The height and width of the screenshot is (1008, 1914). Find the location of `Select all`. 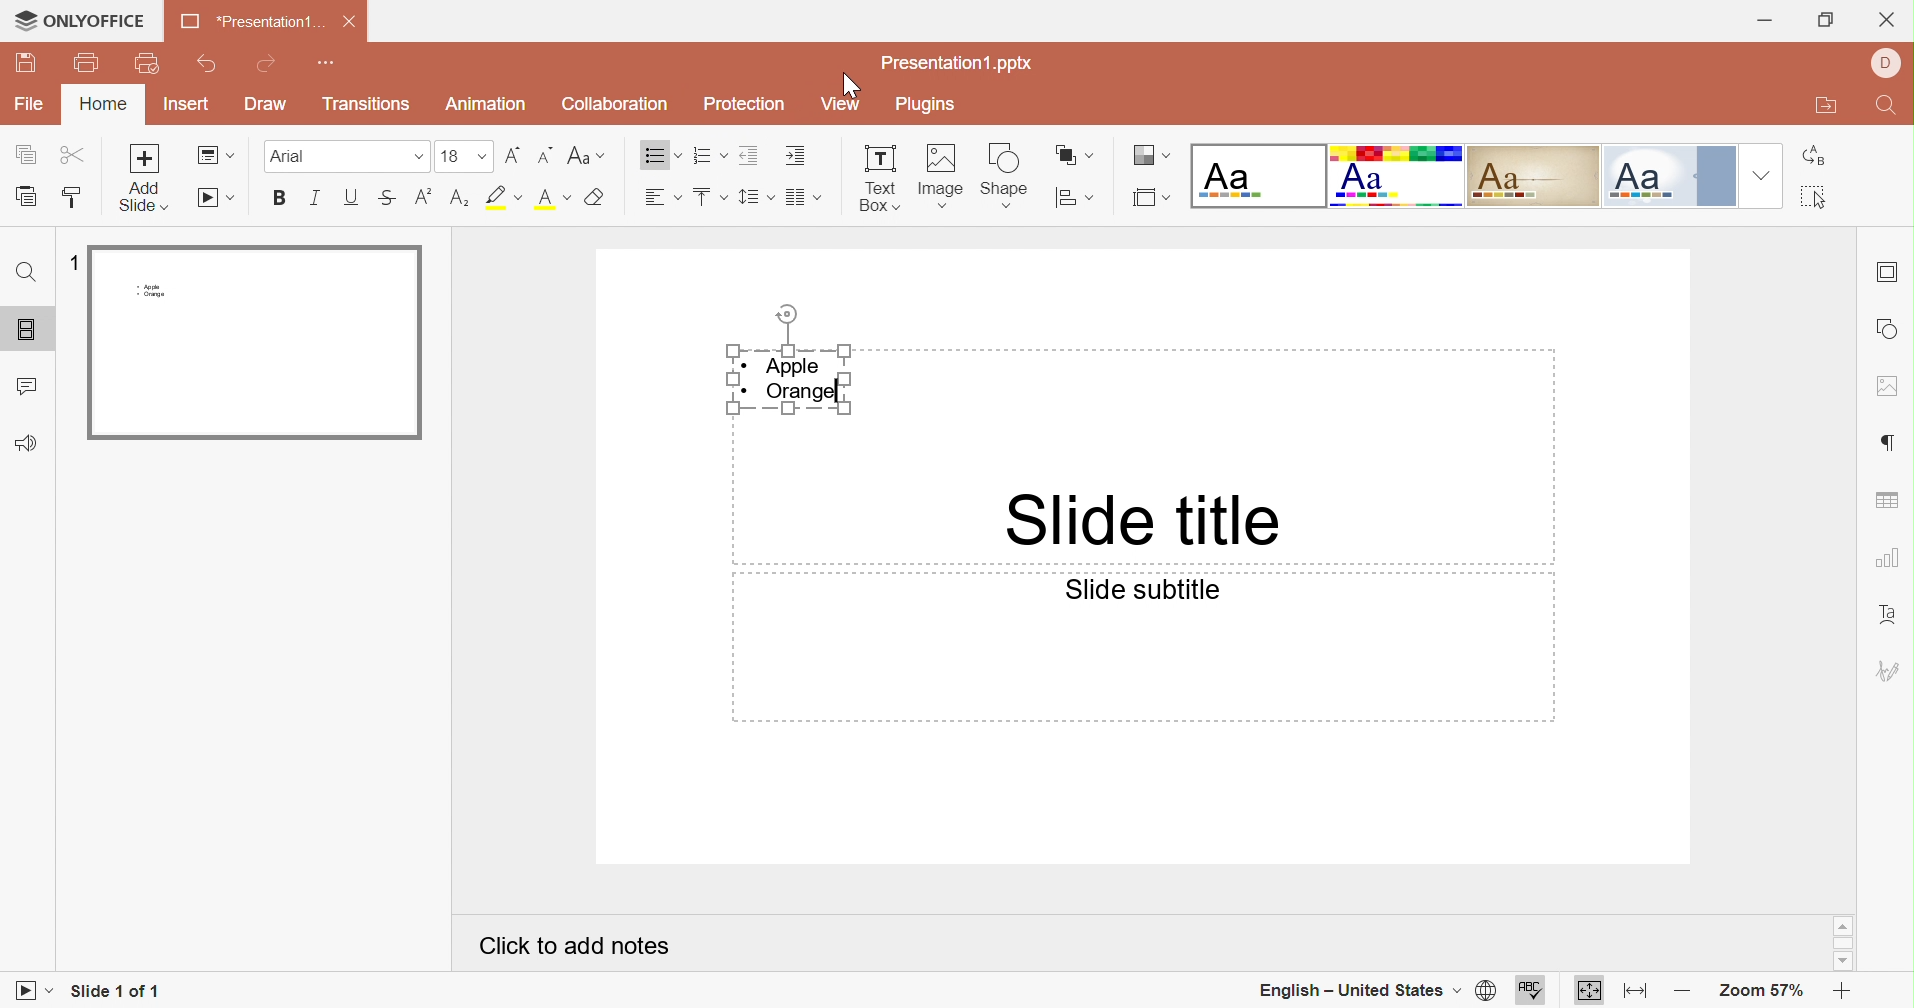

Select all is located at coordinates (1823, 201).